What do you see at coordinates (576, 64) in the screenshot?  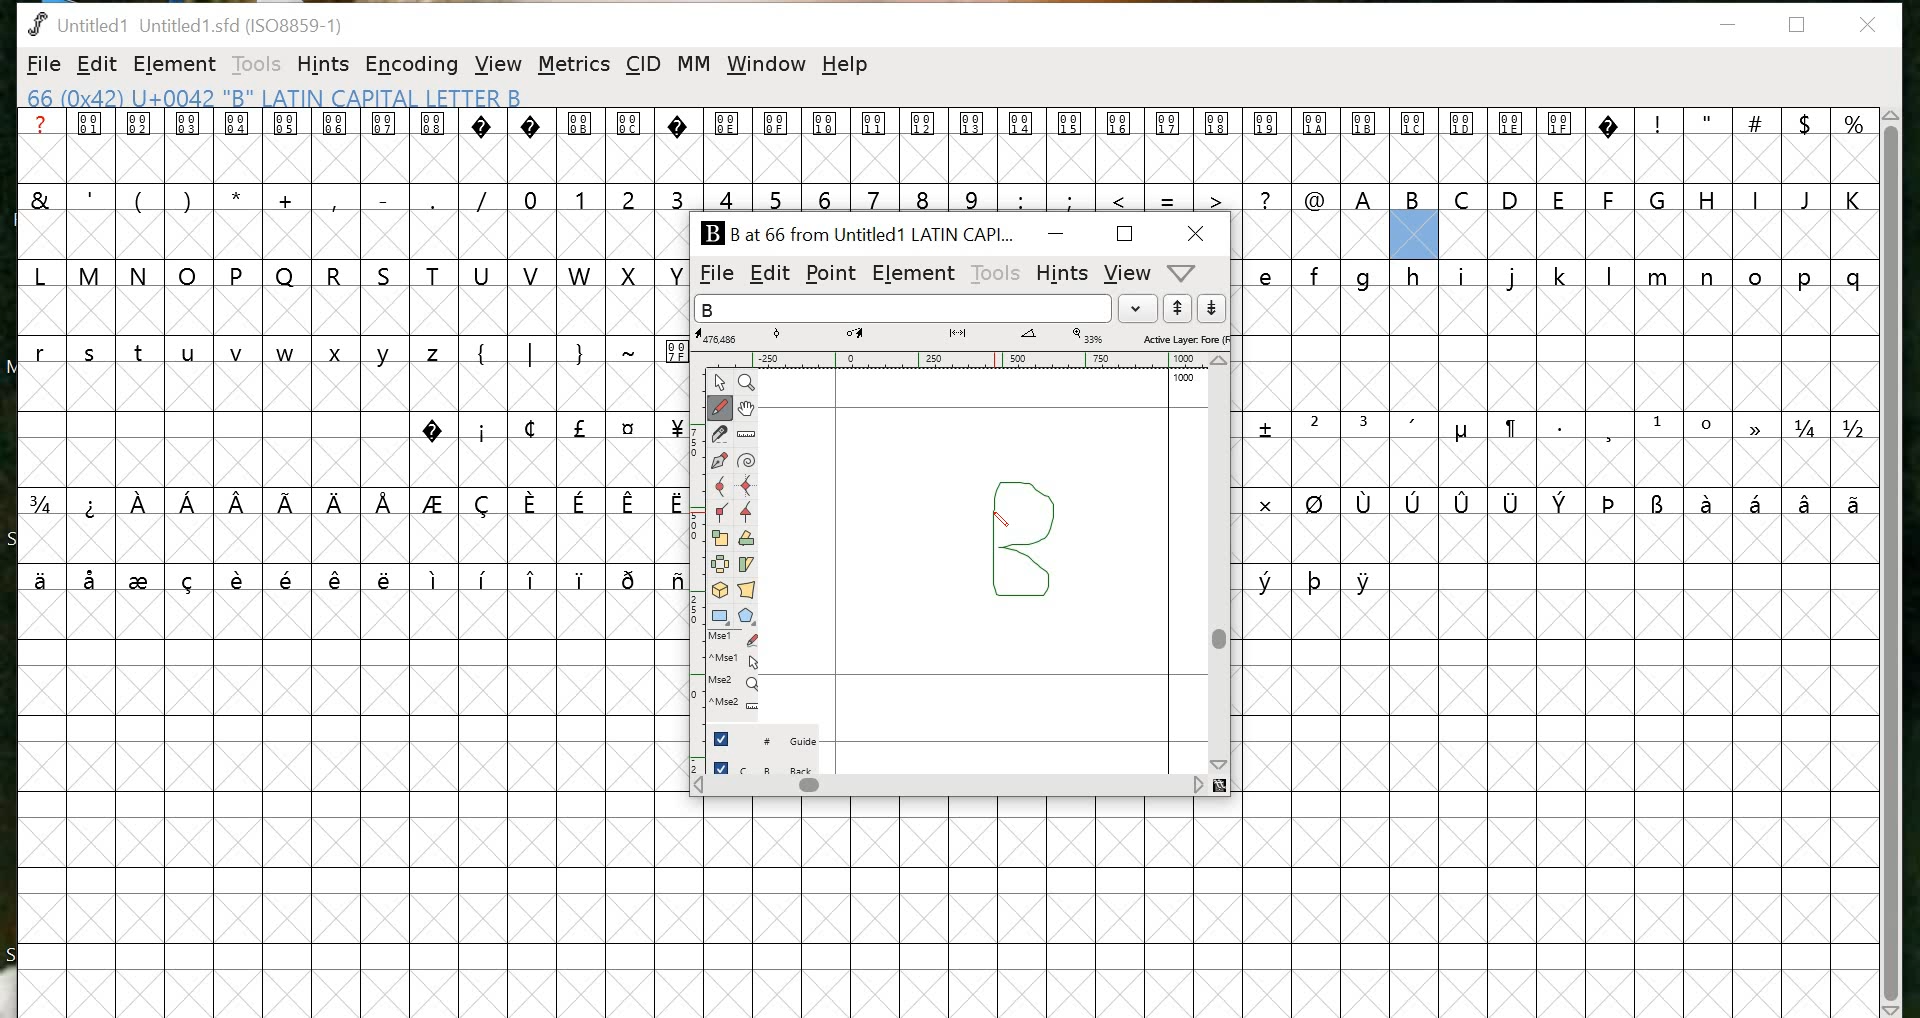 I see `METRICS` at bounding box center [576, 64].